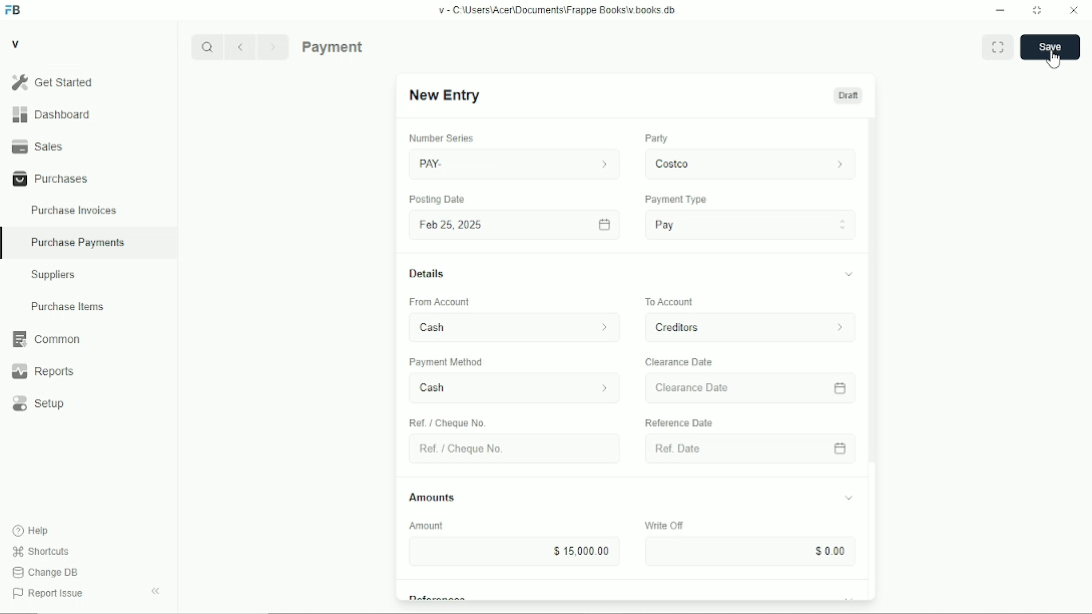  Describe the element at coordinates (1074, 10) in the screenshot. I see `Close` at that location.